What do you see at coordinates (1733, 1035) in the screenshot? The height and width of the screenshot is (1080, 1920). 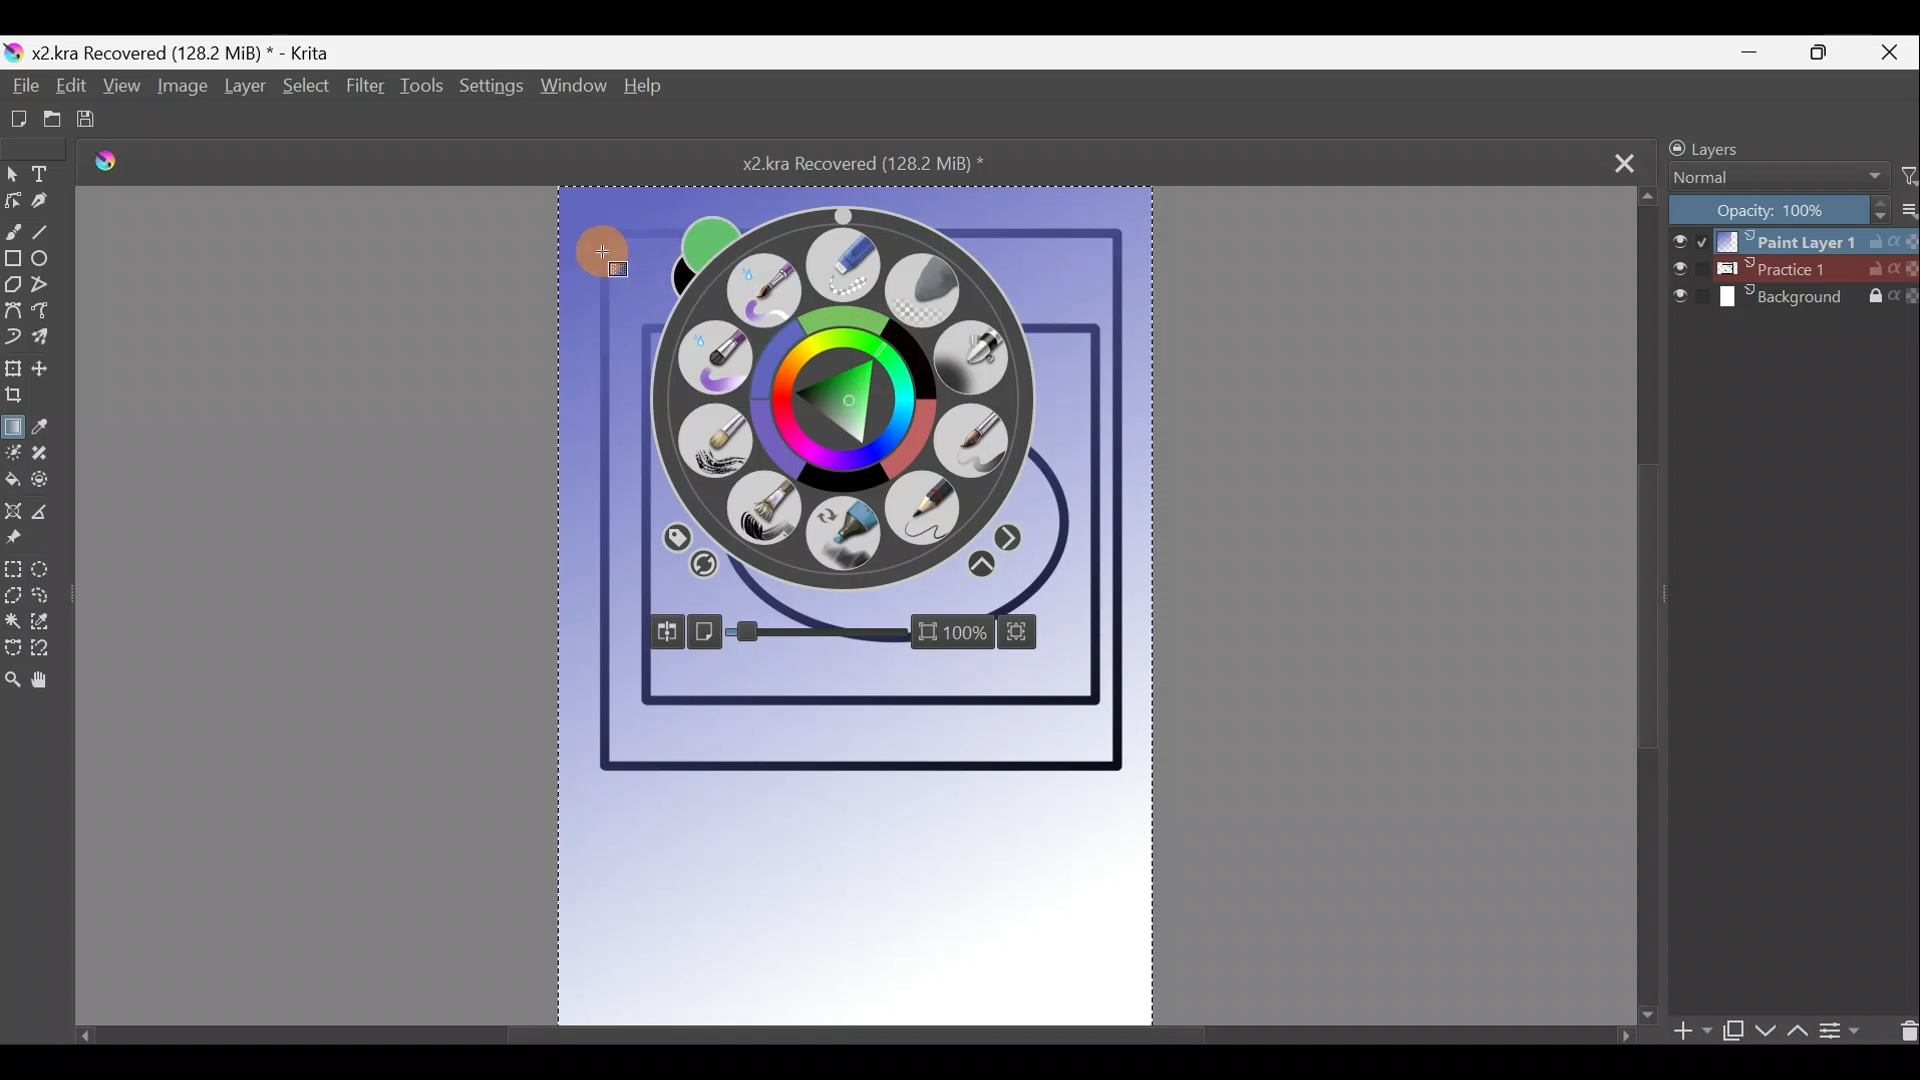 I see `Duplicate layer/mask` at bounding box center [1733, 1035].